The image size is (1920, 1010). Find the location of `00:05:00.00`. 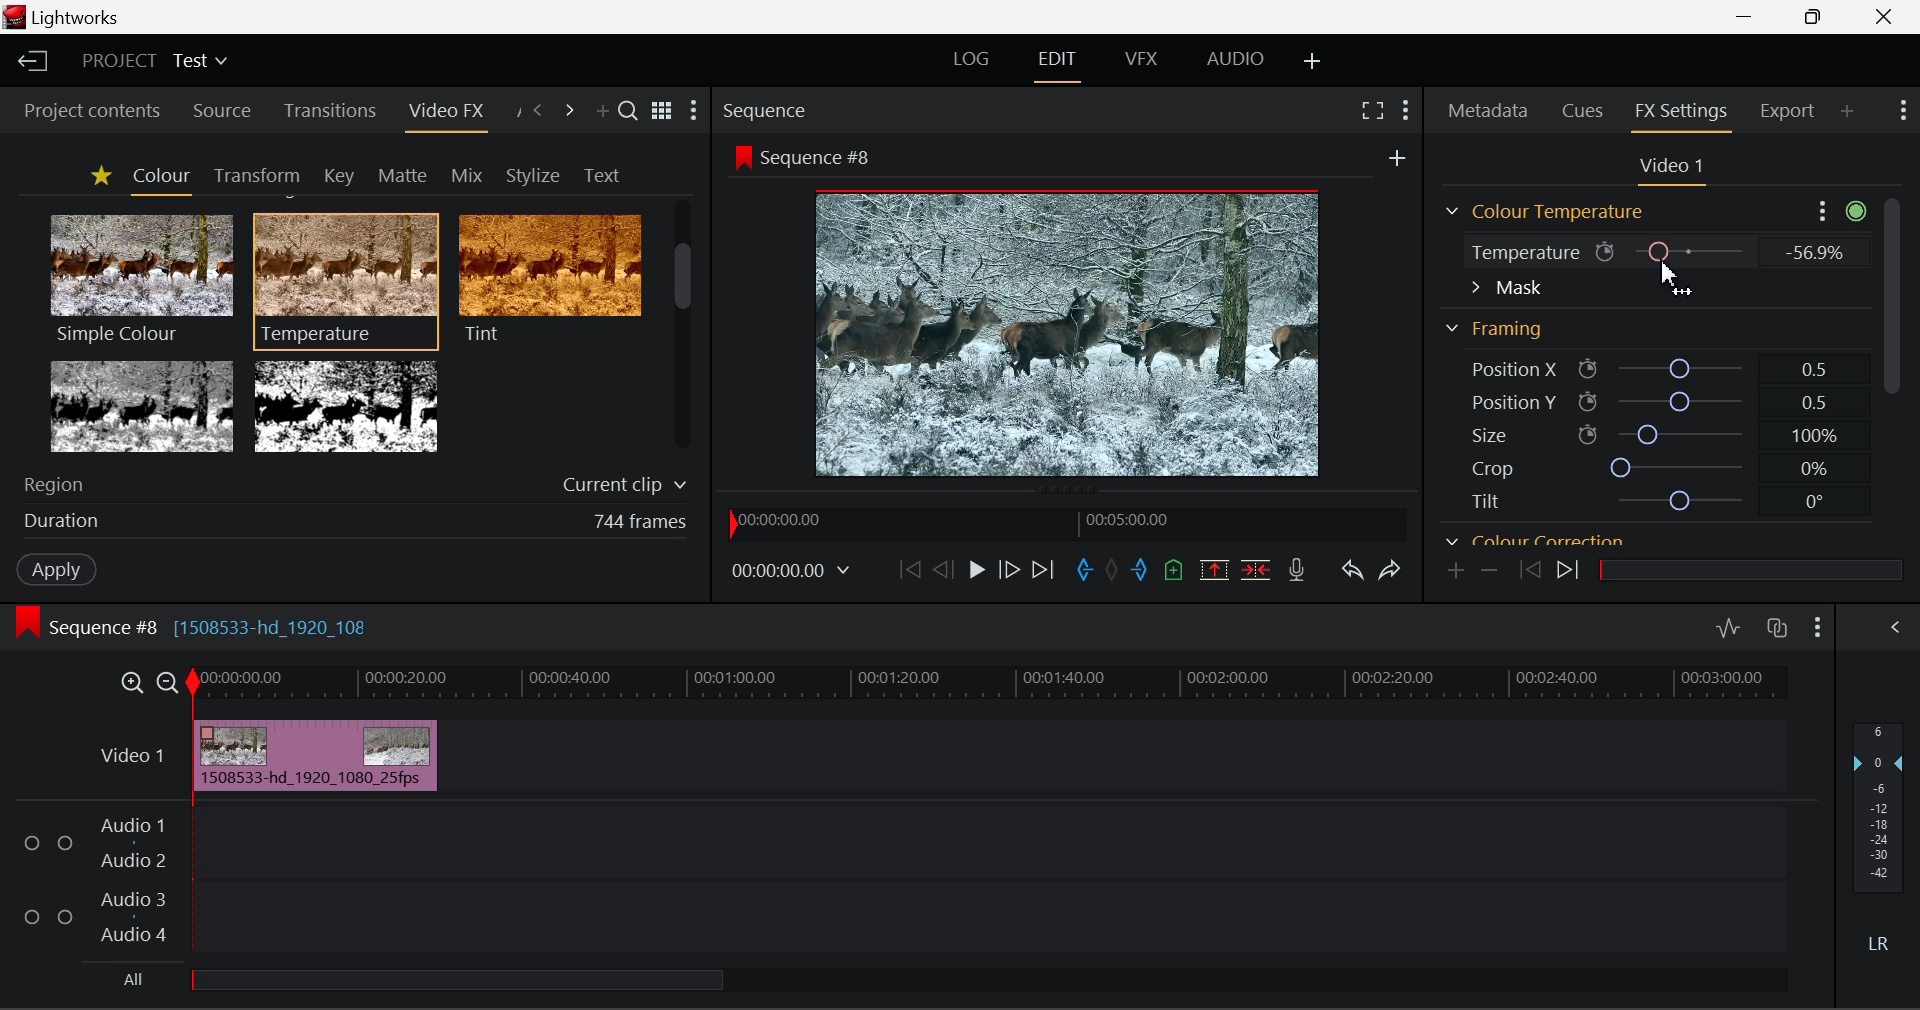

00:05:00.00 is located at coordinates (1131, 519).